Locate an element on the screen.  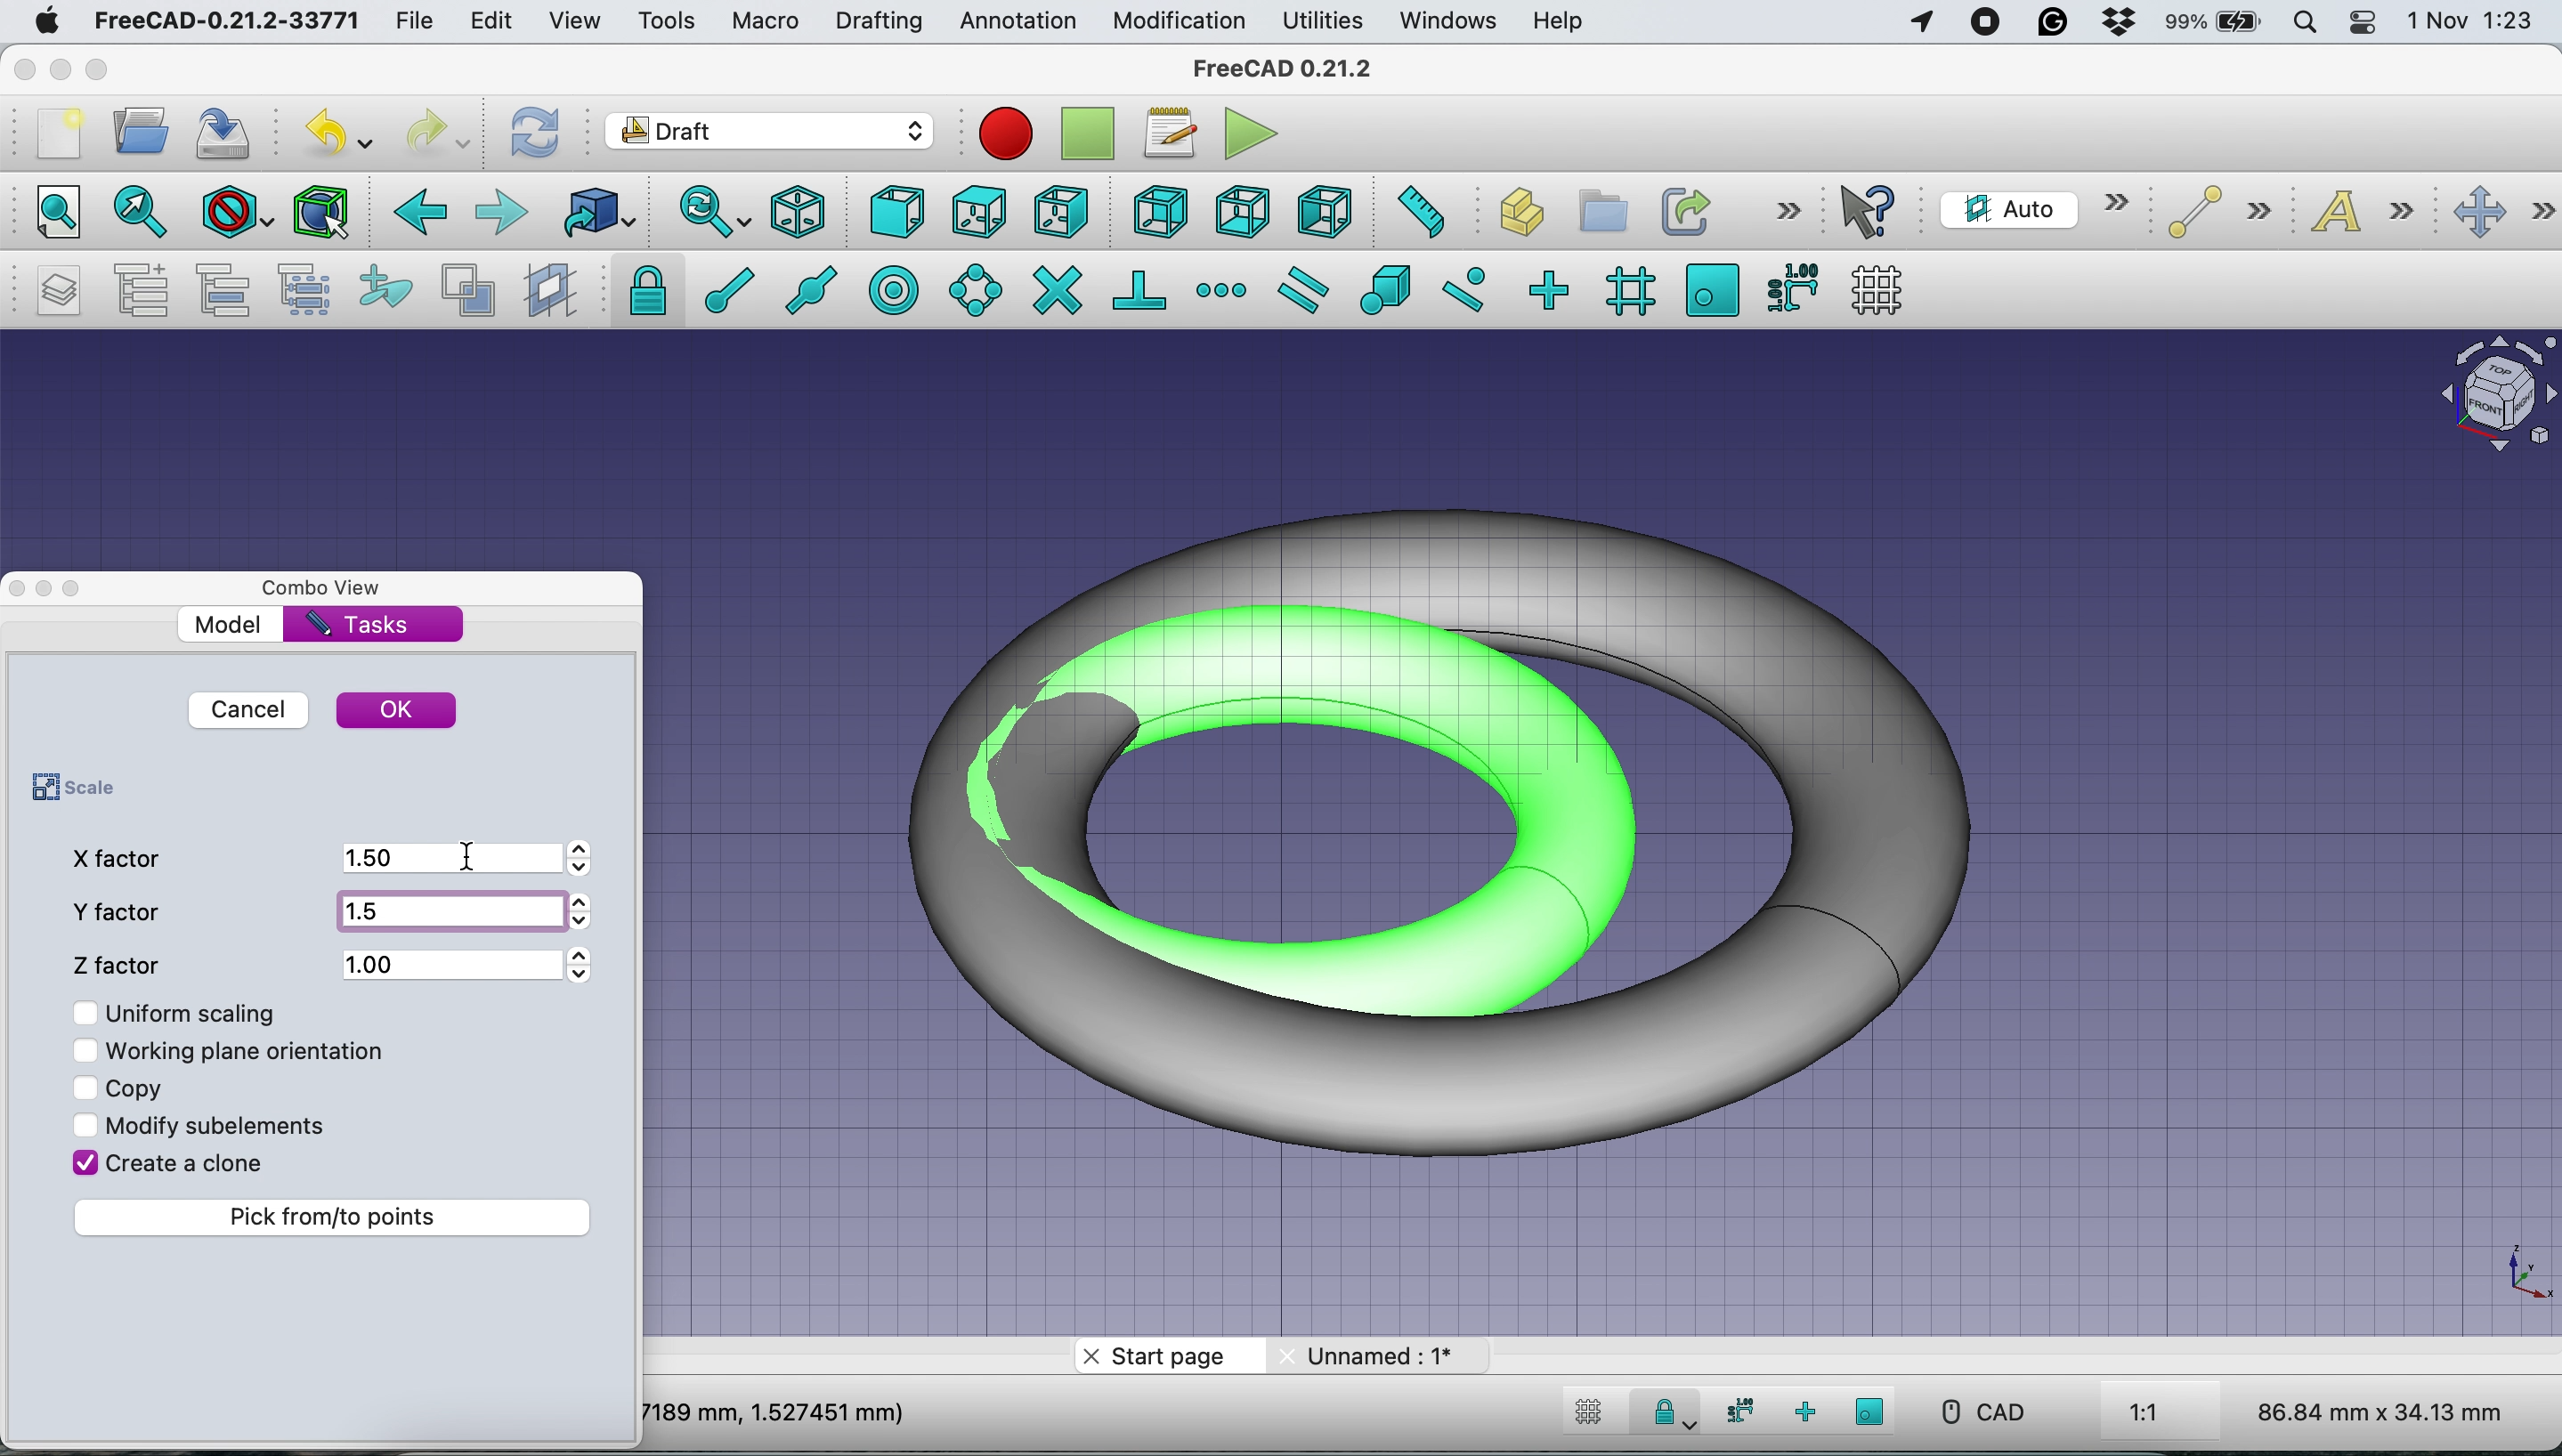
snap lock is located at coordinates (638, 290).